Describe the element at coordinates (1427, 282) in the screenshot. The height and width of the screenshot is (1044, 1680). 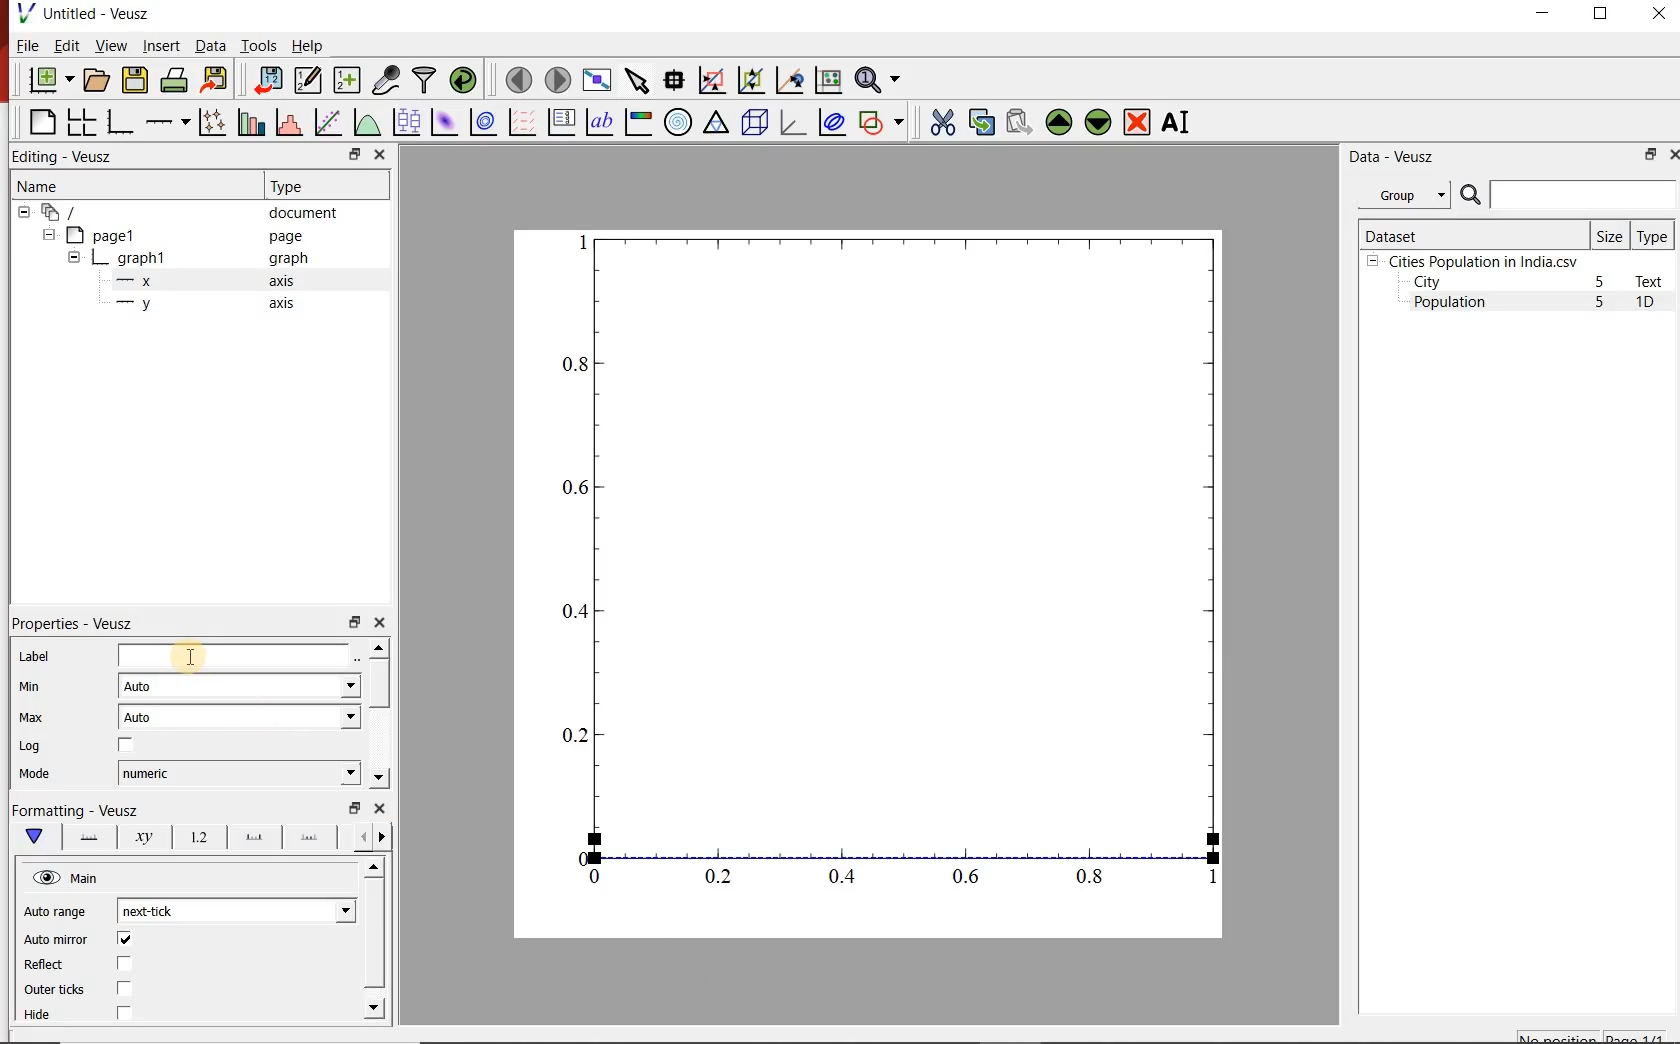
I see `City` at that location.